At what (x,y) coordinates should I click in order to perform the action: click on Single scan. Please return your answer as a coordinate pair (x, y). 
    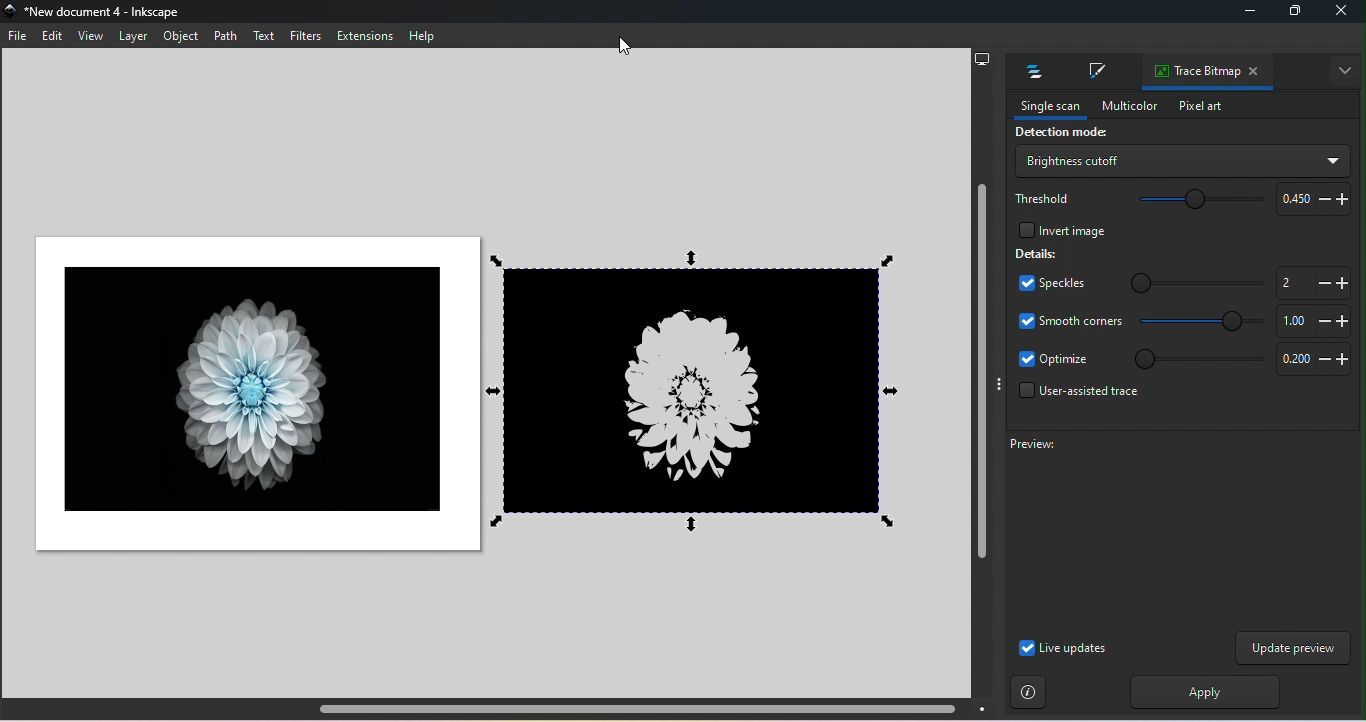
    Looking at the image, I should click on (1044, 107).